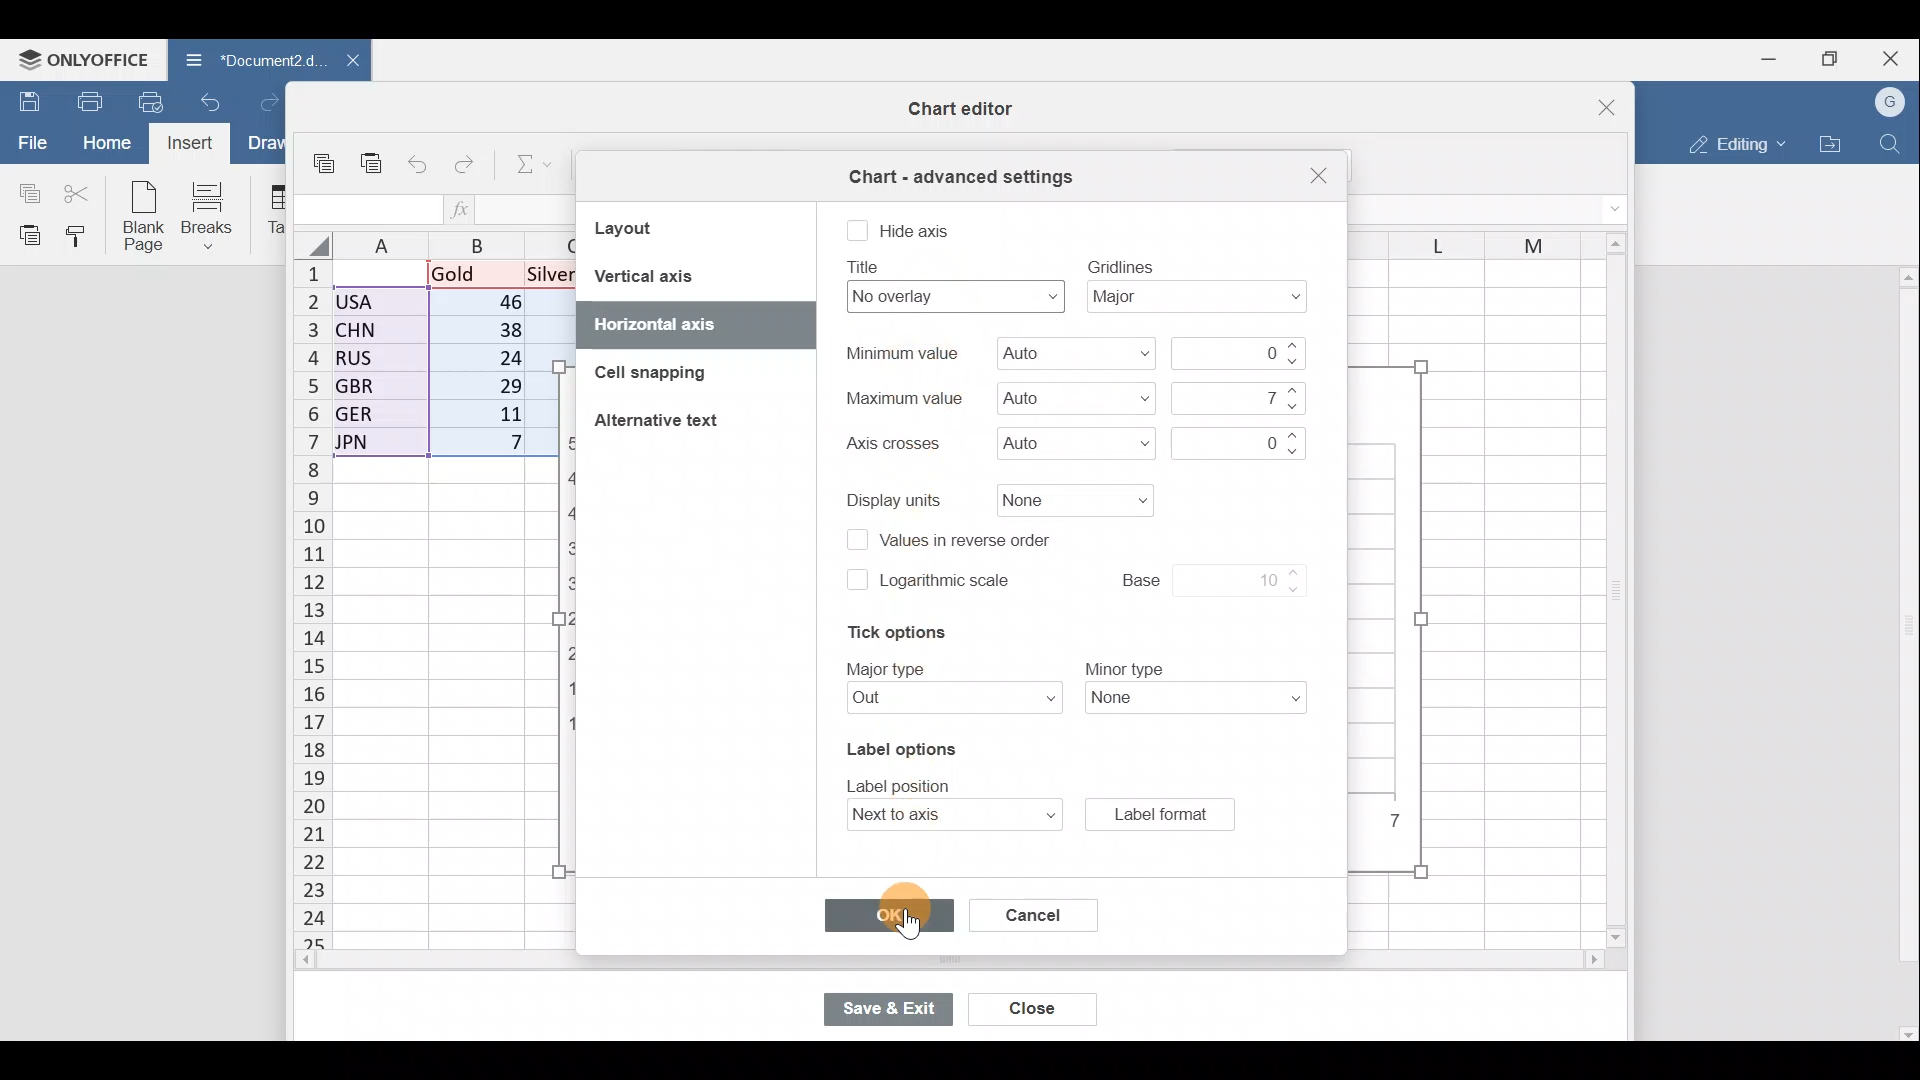 The image size is (1920, 1080). What do you see at coordinates (101, 143) in the screenshot?
I see `Home` at bounding box center [101, 143].